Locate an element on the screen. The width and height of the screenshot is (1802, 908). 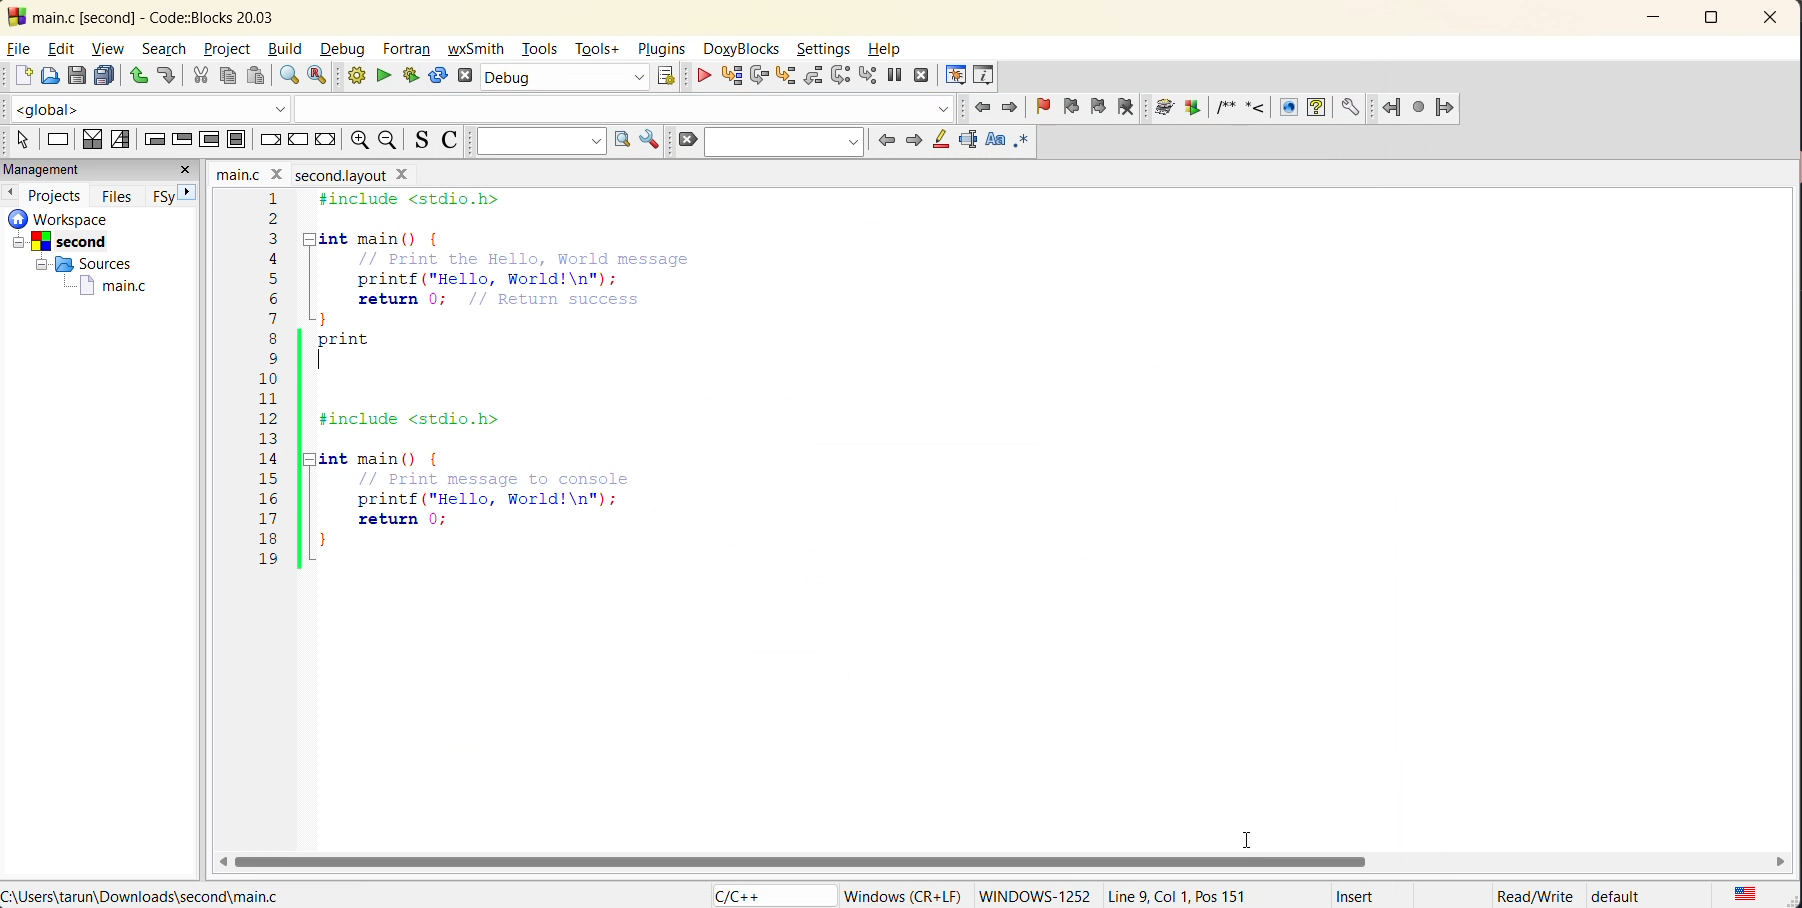
counting loop is located at coordinates (206, 138).